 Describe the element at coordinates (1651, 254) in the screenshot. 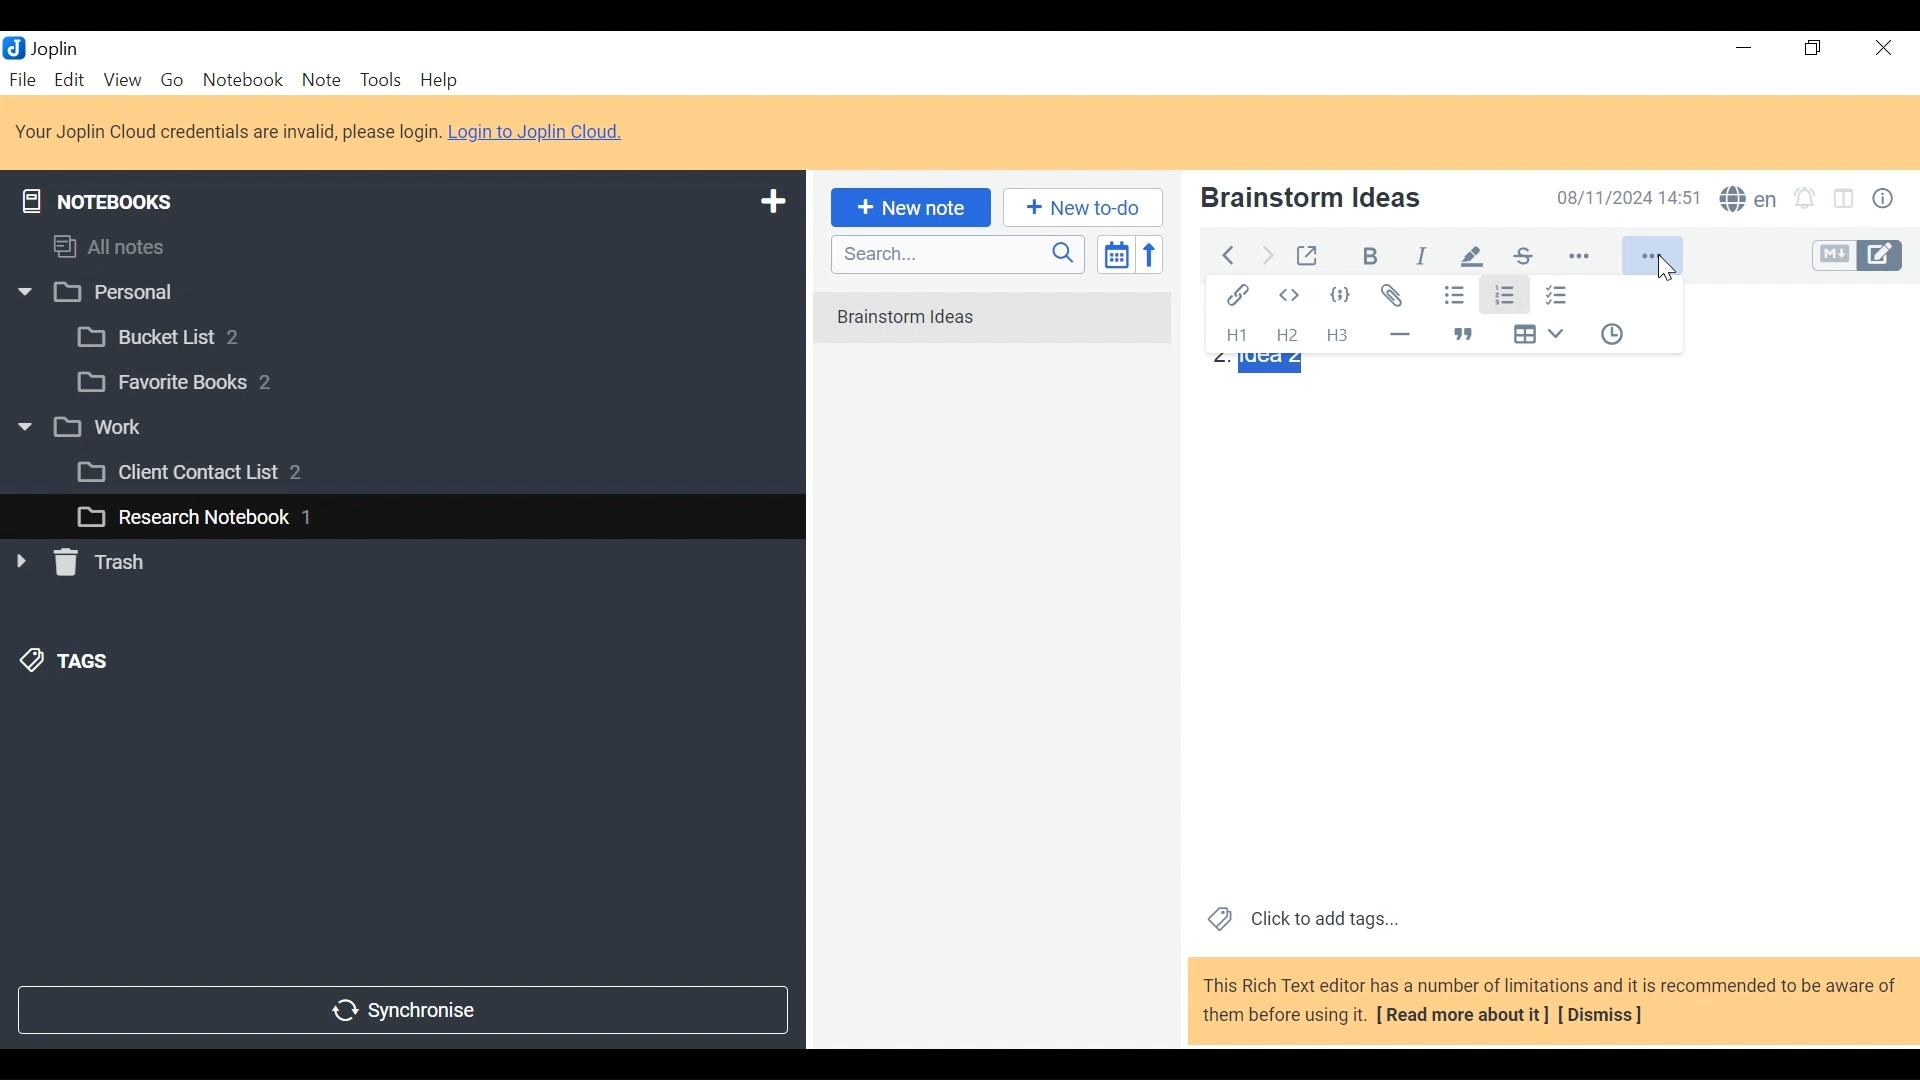

I see `More Options` at that location.